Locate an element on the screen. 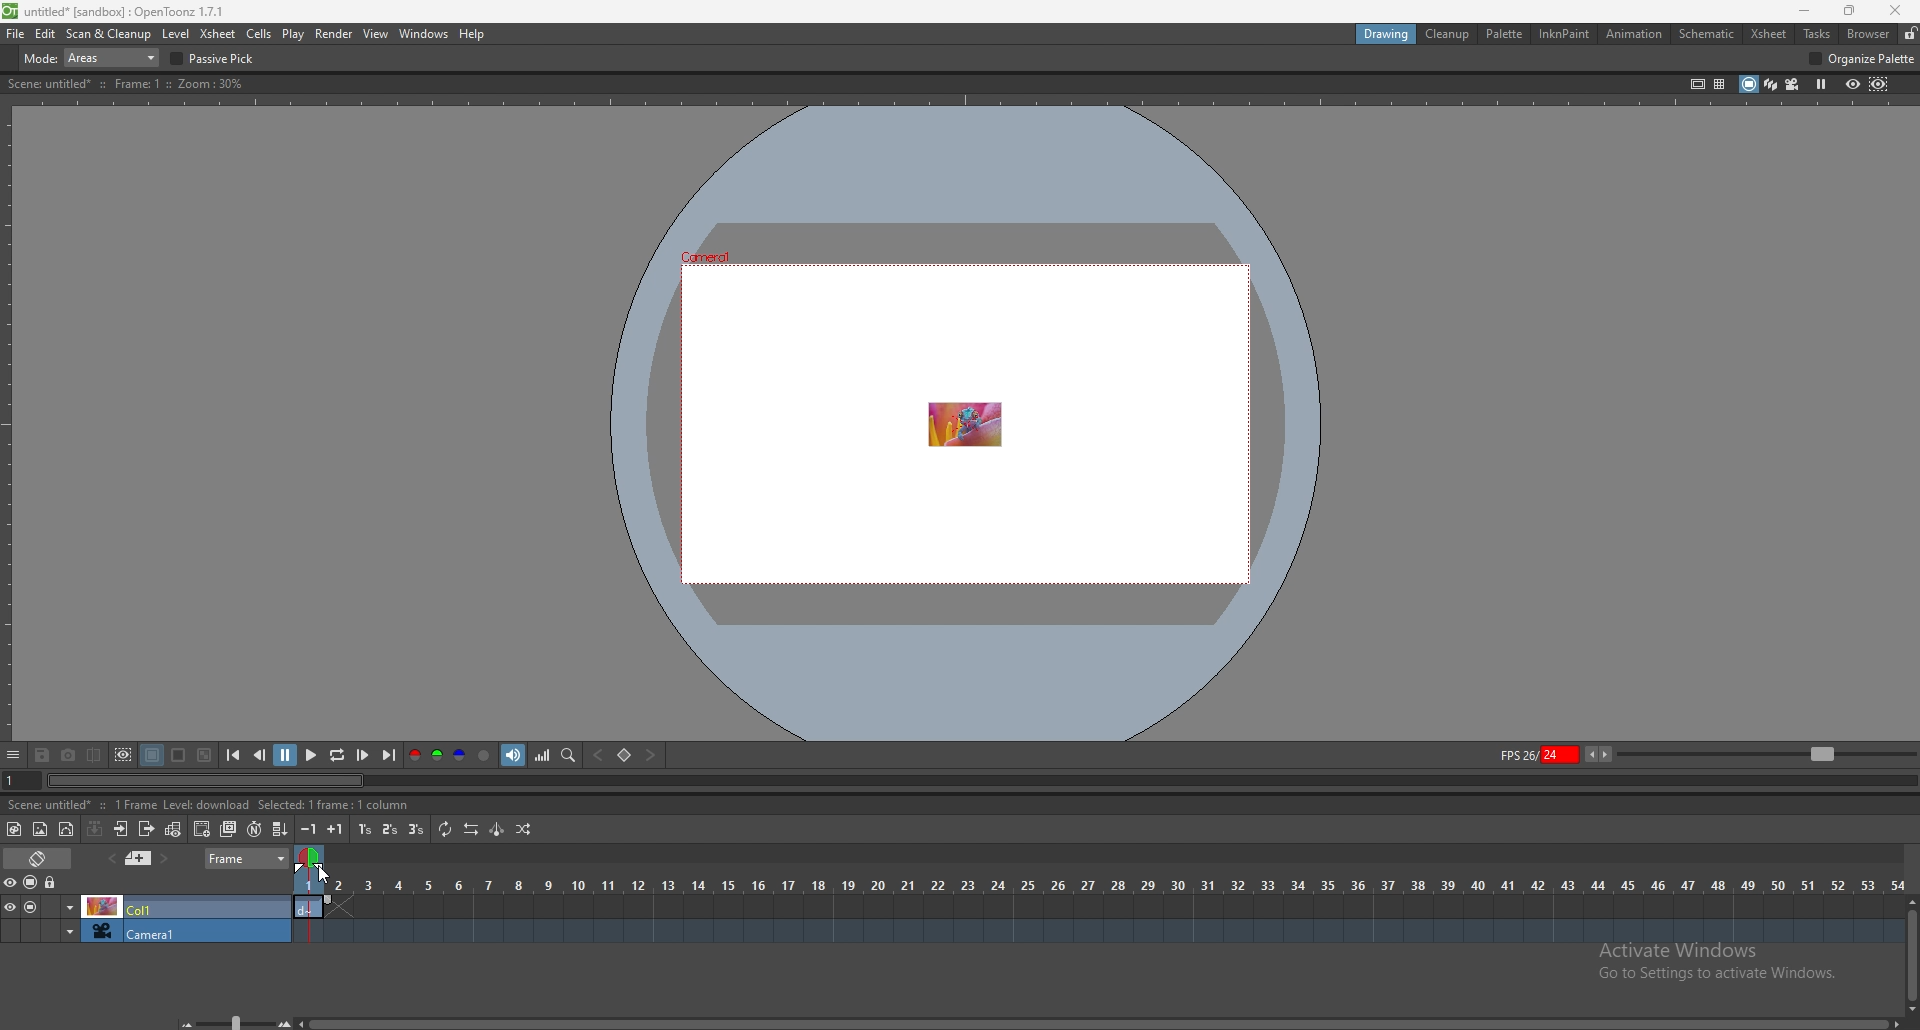  repeat is located at coordinates (447, 830).